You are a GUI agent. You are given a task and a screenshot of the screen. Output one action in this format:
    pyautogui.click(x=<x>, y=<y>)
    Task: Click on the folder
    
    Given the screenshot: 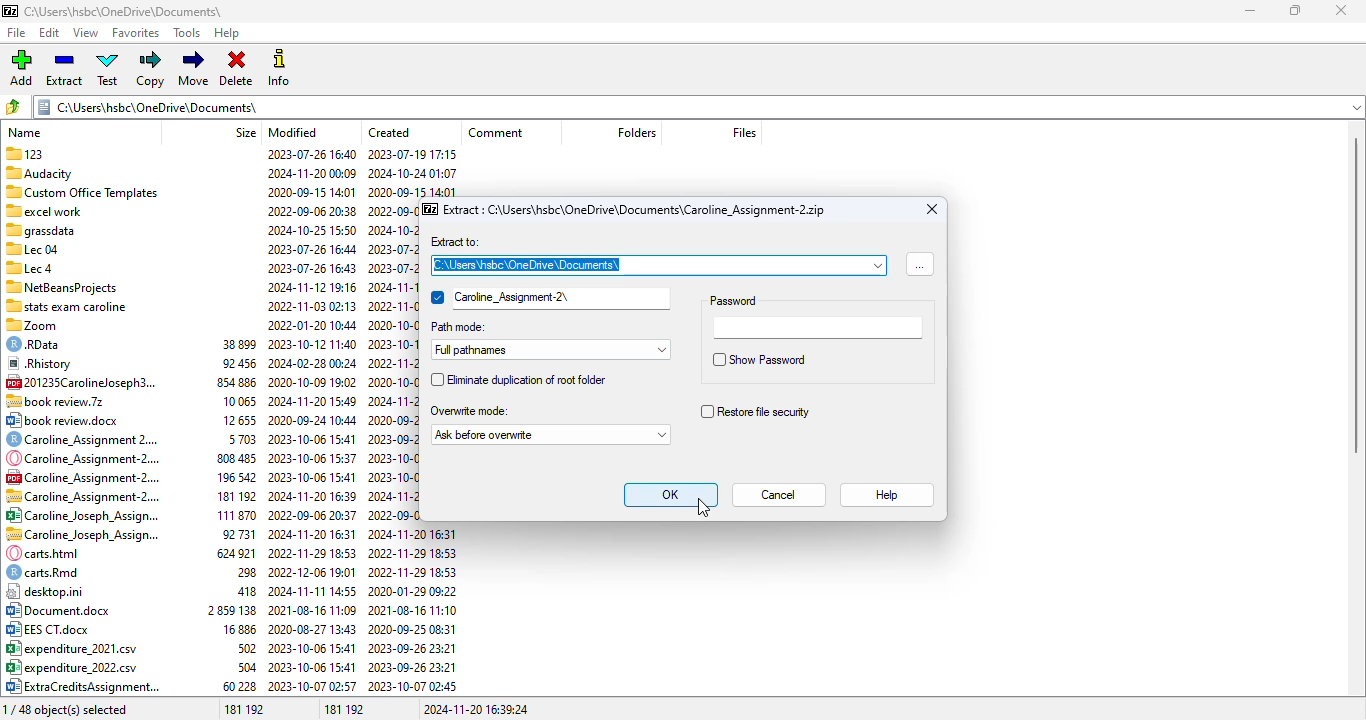 What is the action you would take?
    pyautogui.click(x=696, y=107)
    